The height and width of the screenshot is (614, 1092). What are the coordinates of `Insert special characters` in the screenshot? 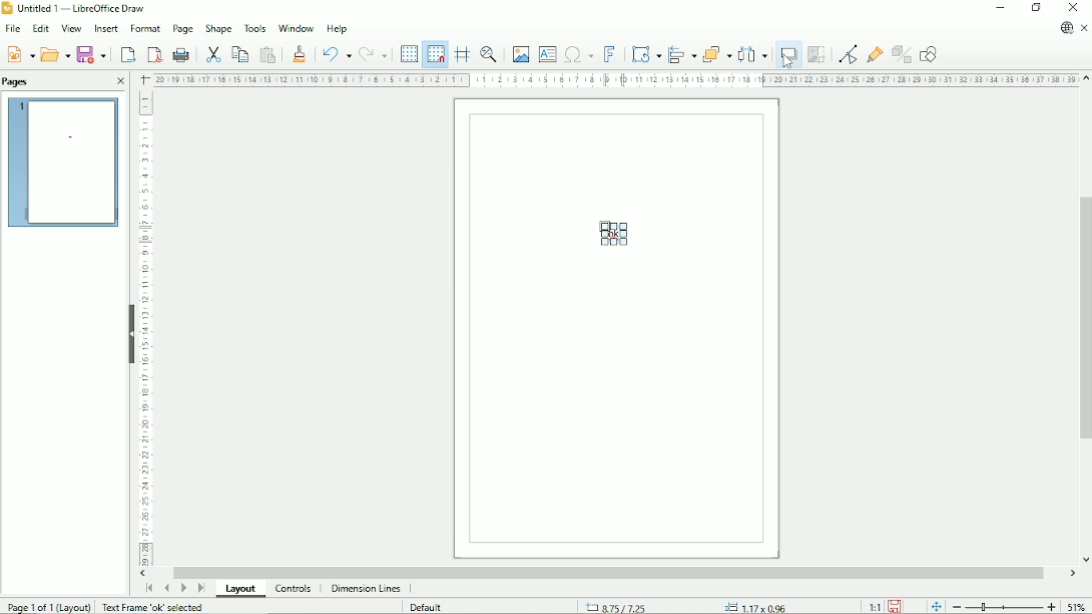 It's located at (578, 53).